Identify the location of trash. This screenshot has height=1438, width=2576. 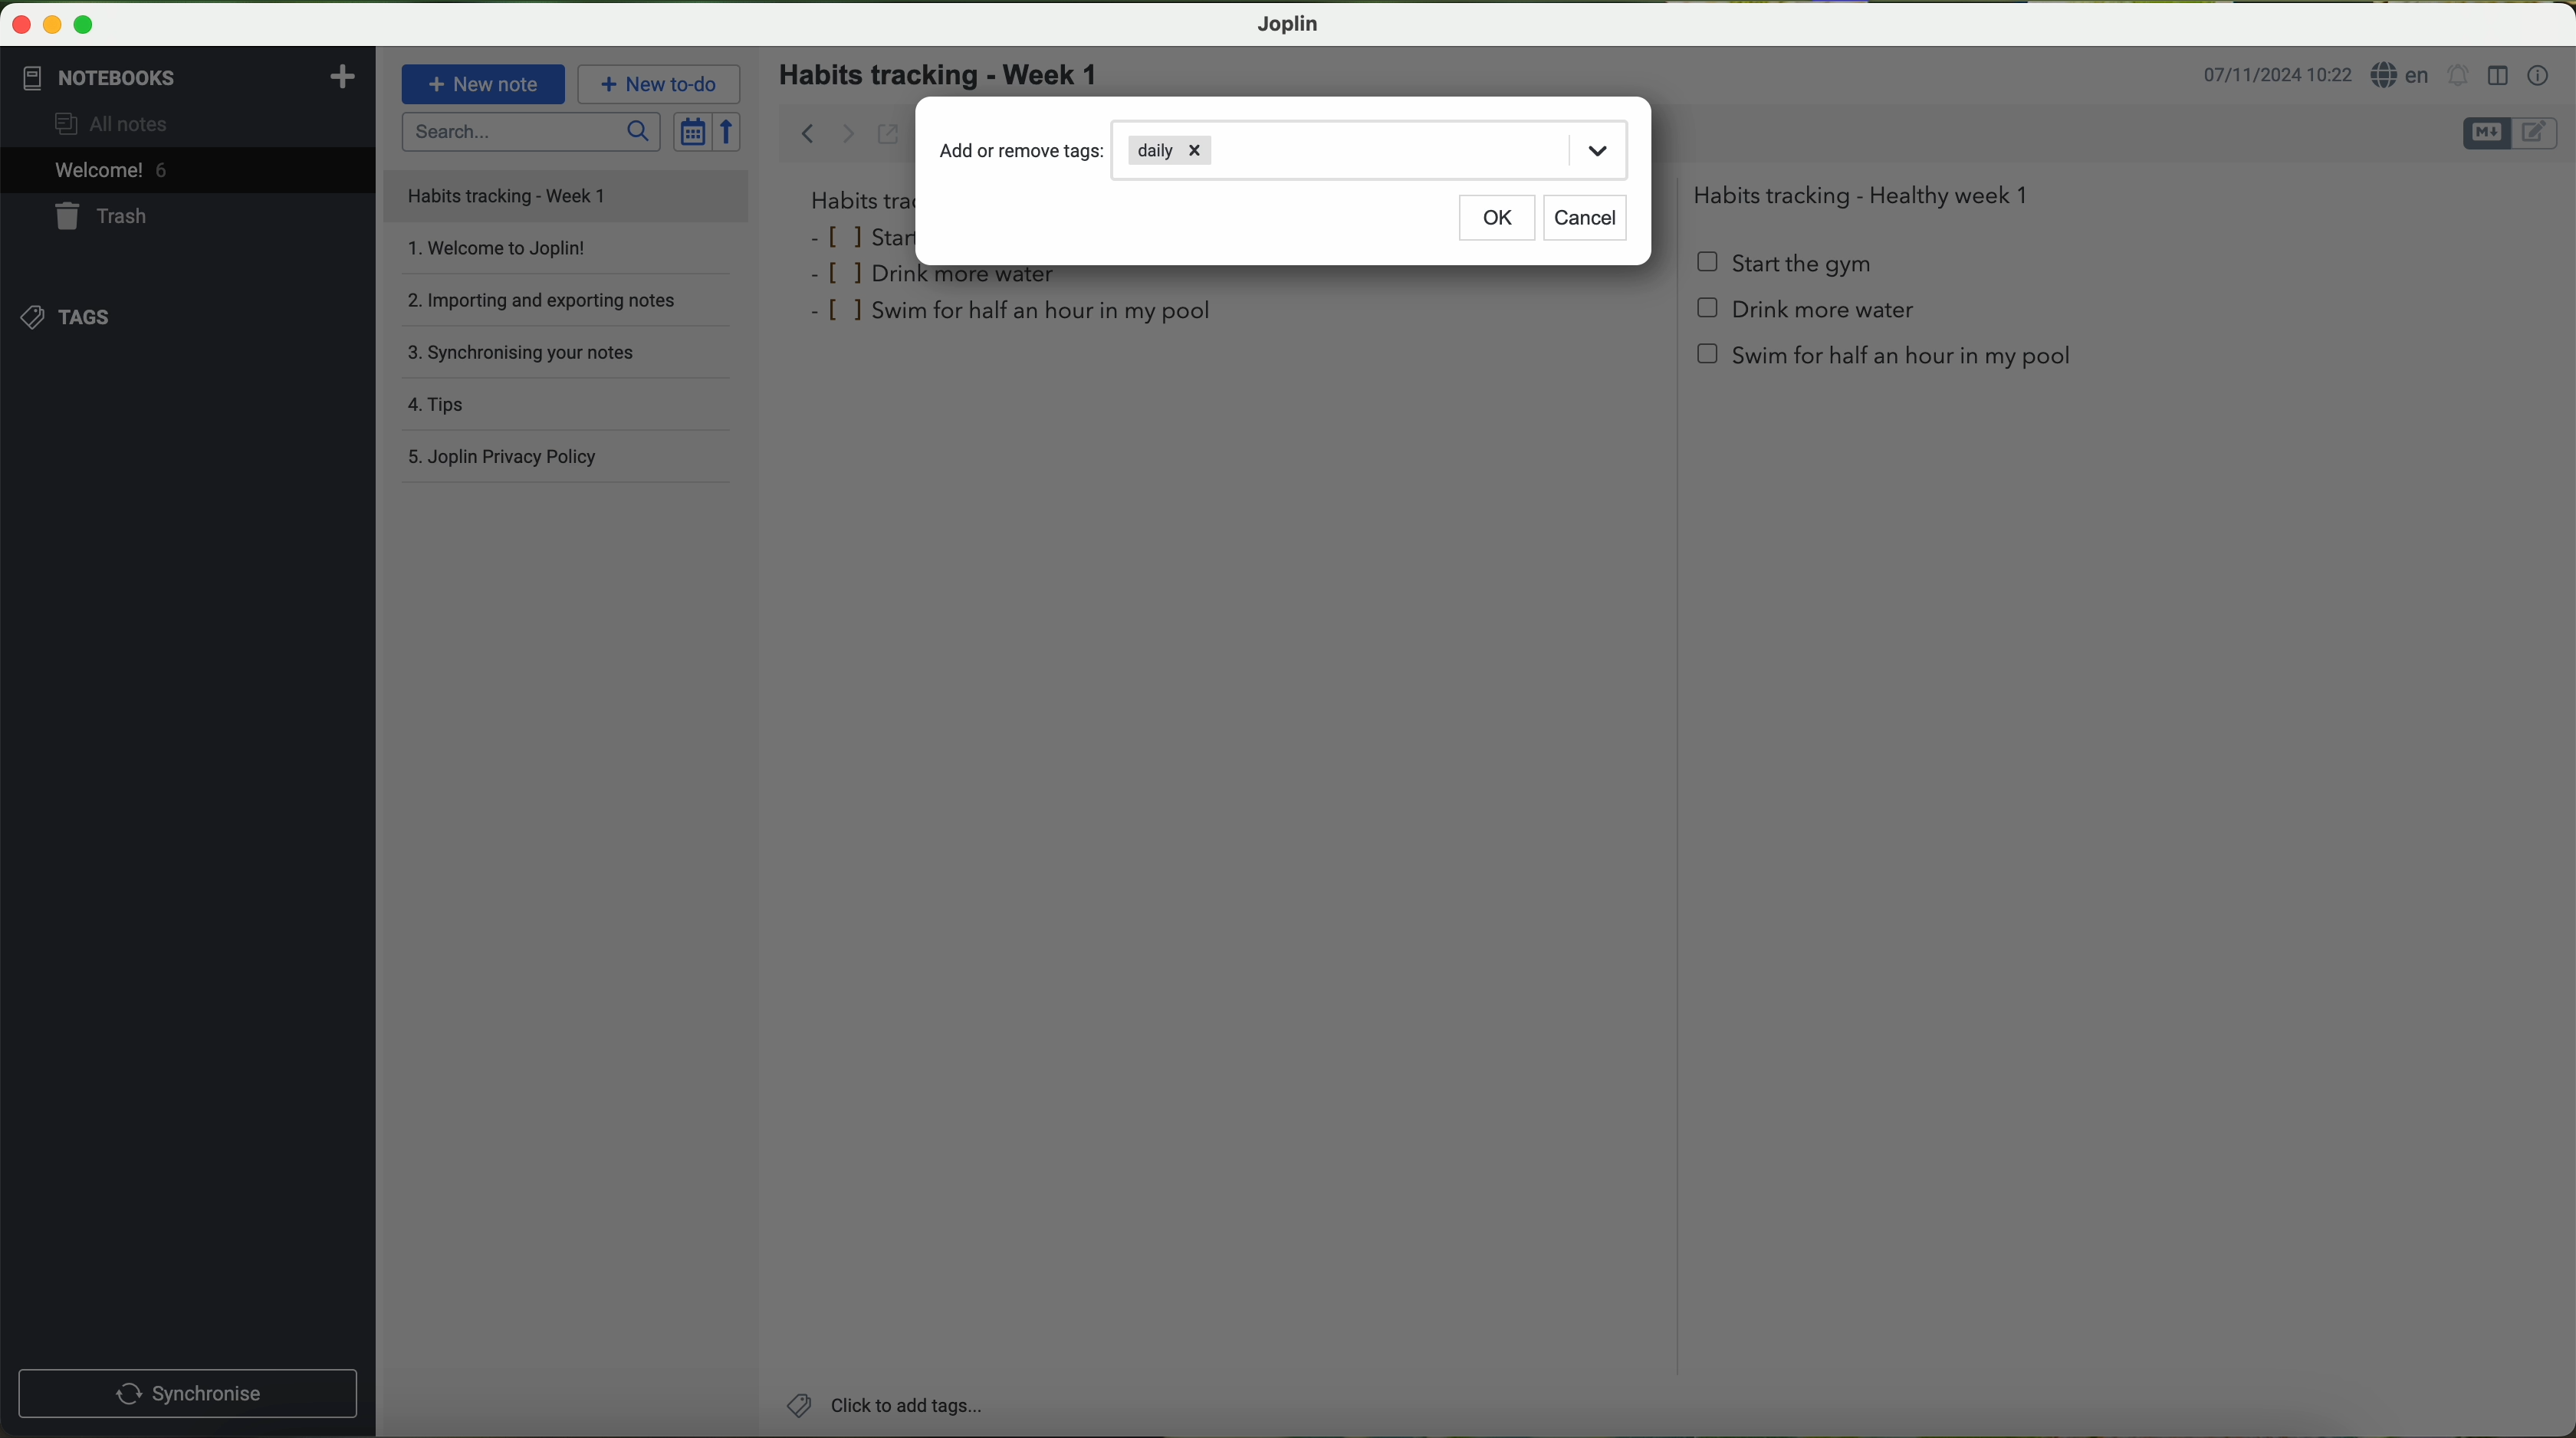
(105, 216).